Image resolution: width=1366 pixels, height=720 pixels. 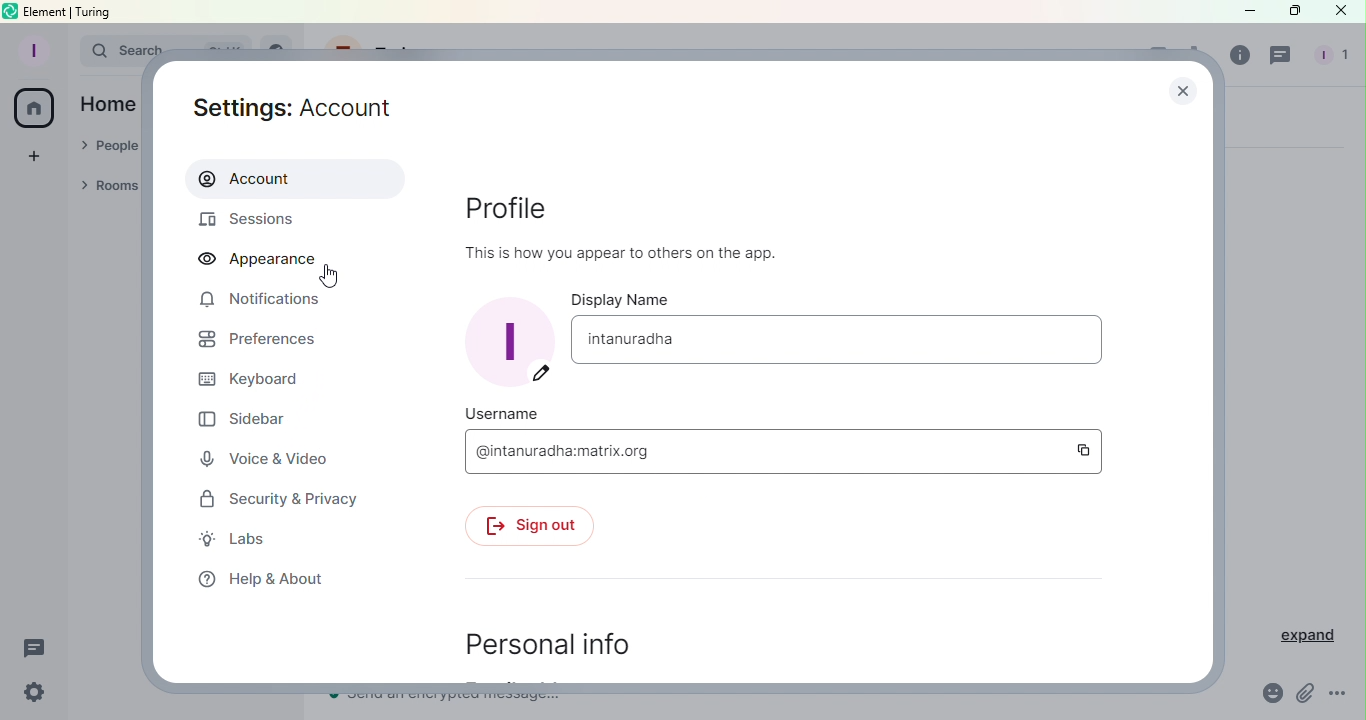 What do you see at coordinates (330, 278) in the screenshot?
I see `Pointer` at bounding box center [330, 278].